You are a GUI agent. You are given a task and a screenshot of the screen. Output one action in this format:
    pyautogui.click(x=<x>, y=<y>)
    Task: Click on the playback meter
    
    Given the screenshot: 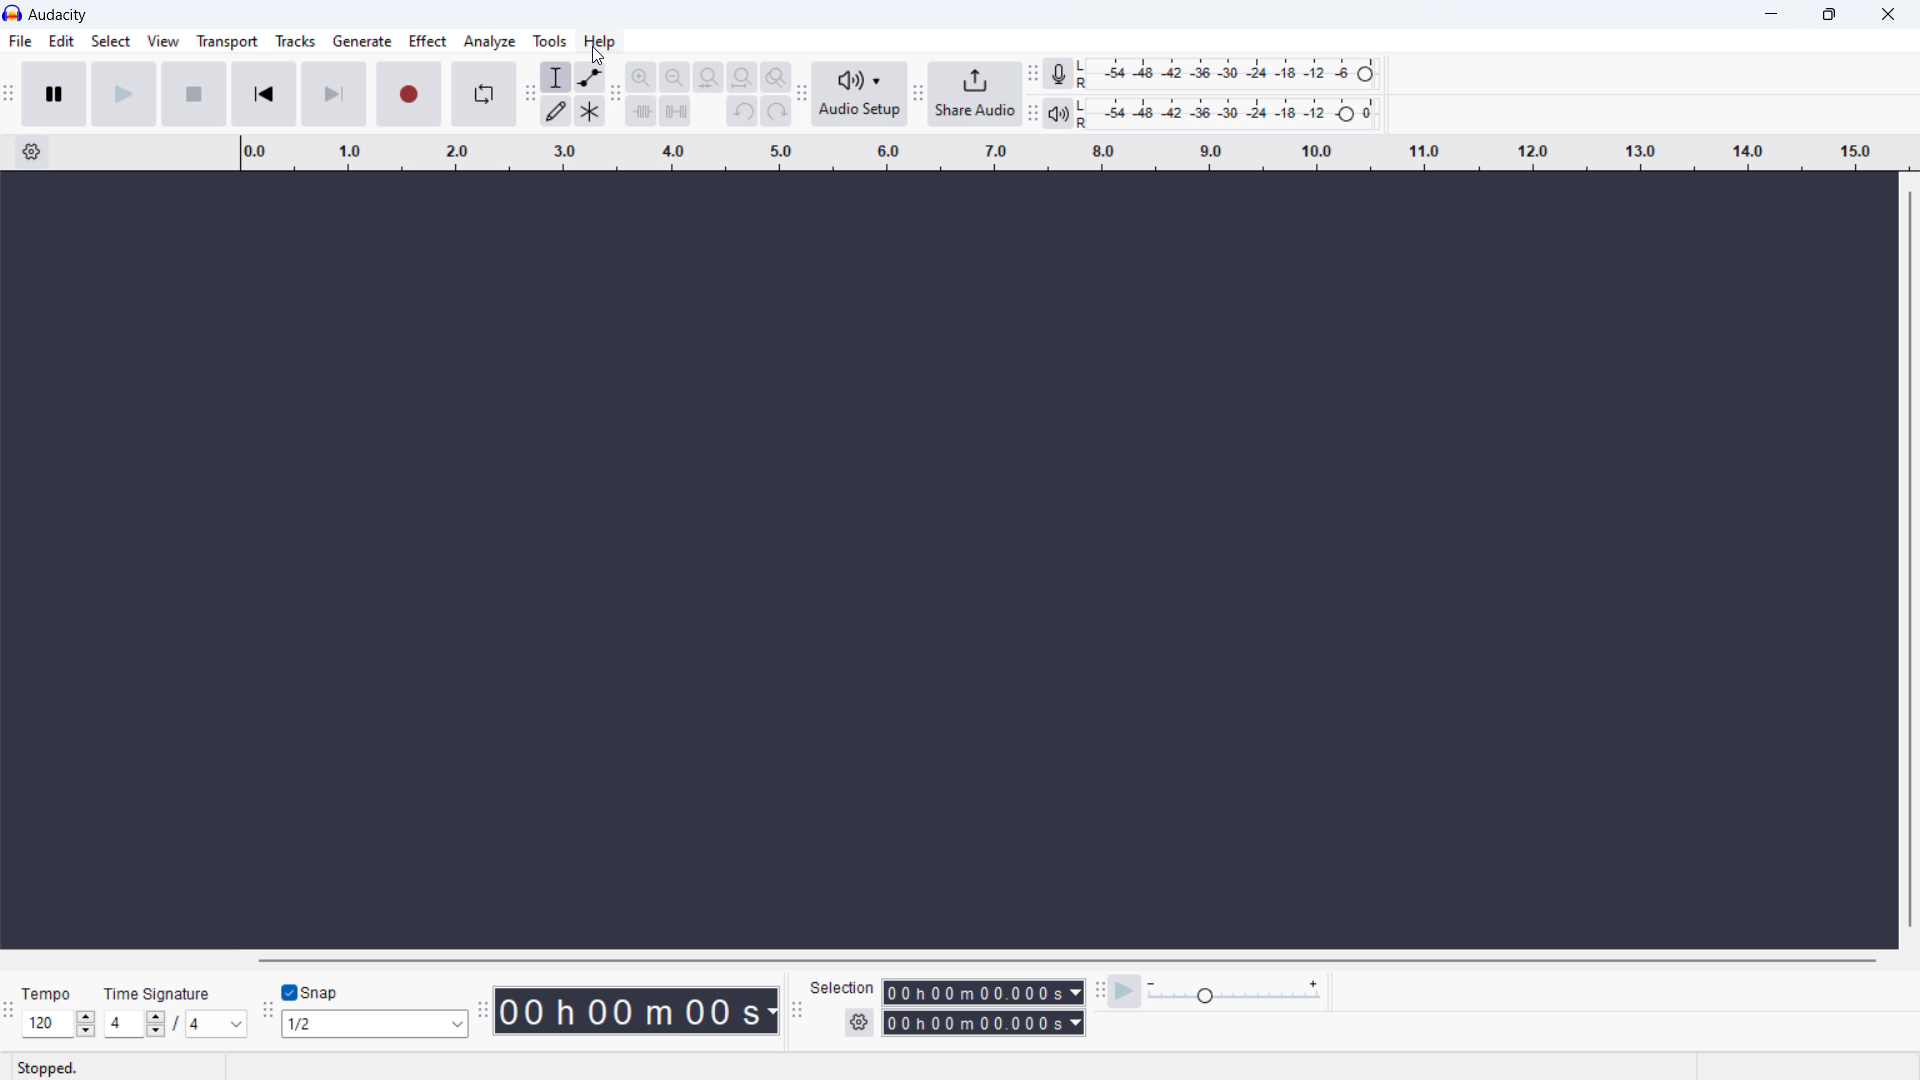 What is the action you would take?
    pyautogui.click(x=1059, y=115)
    